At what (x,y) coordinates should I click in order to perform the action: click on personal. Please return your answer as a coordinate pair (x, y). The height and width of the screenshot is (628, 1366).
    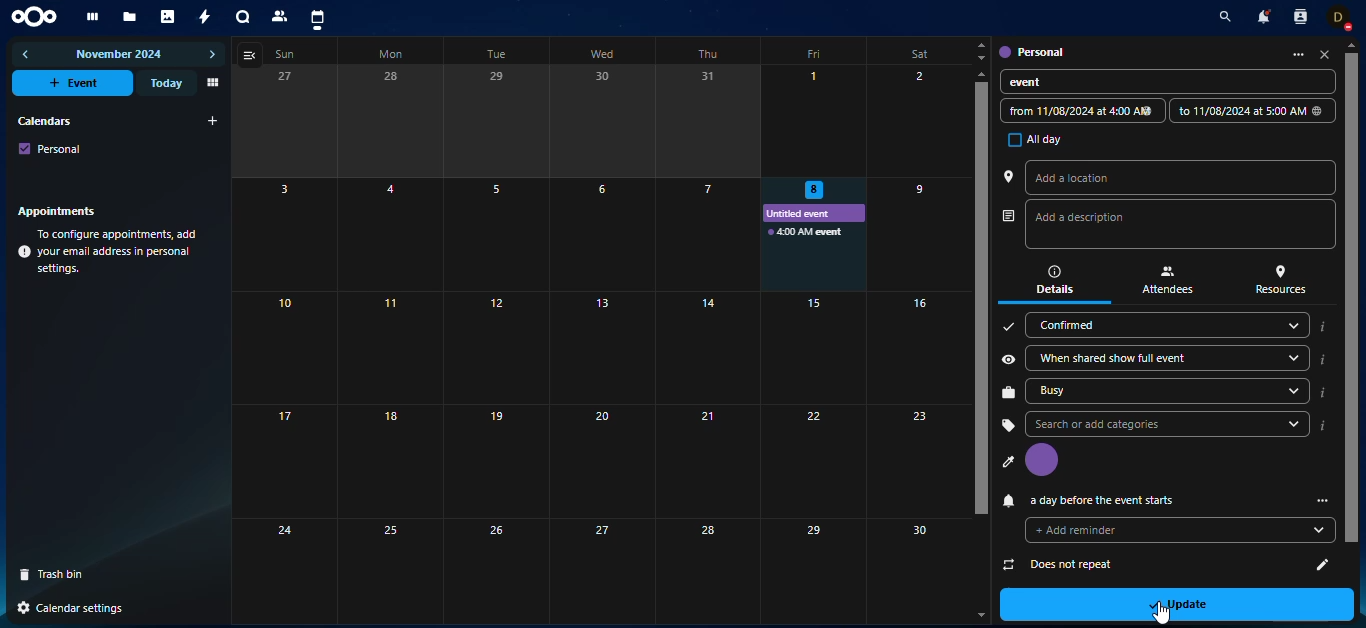
    Looking at the image, I should click on (1032, 51).